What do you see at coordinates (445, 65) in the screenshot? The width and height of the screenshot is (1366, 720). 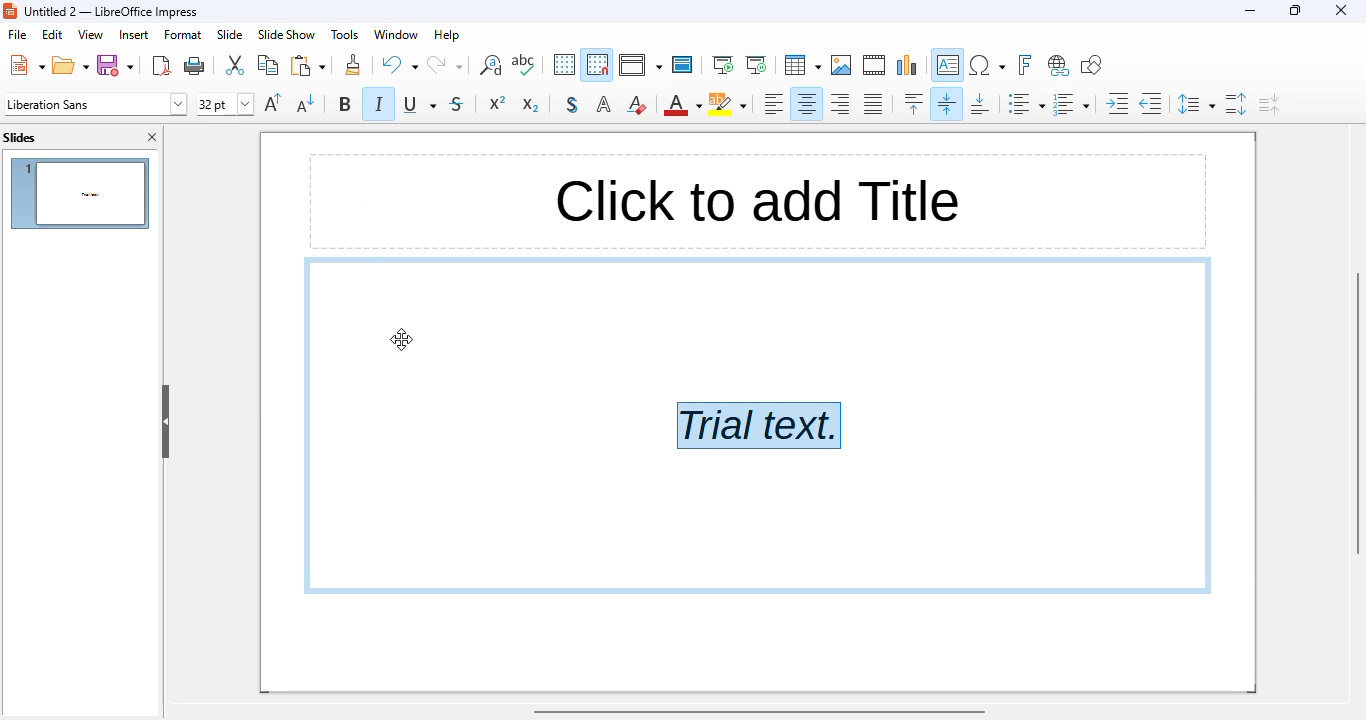 I see `redo` at bounding box center [445, 65].